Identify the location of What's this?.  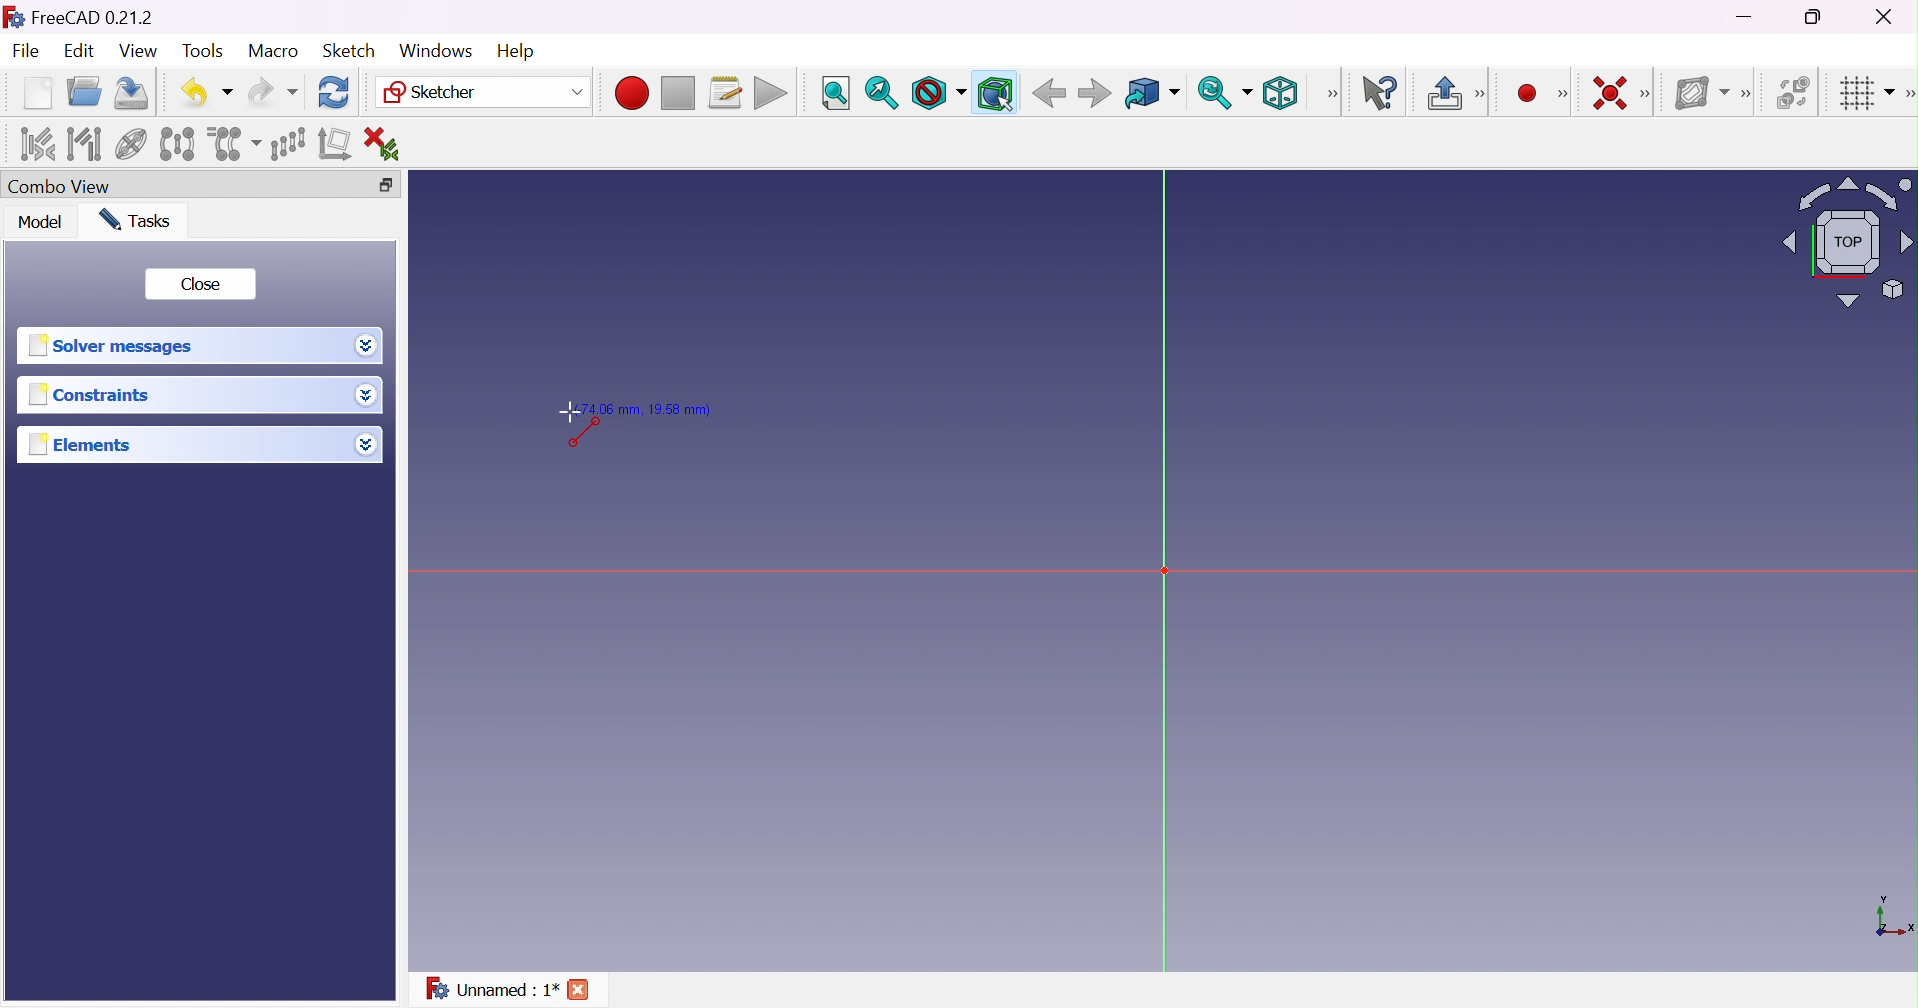
(1384, 94).